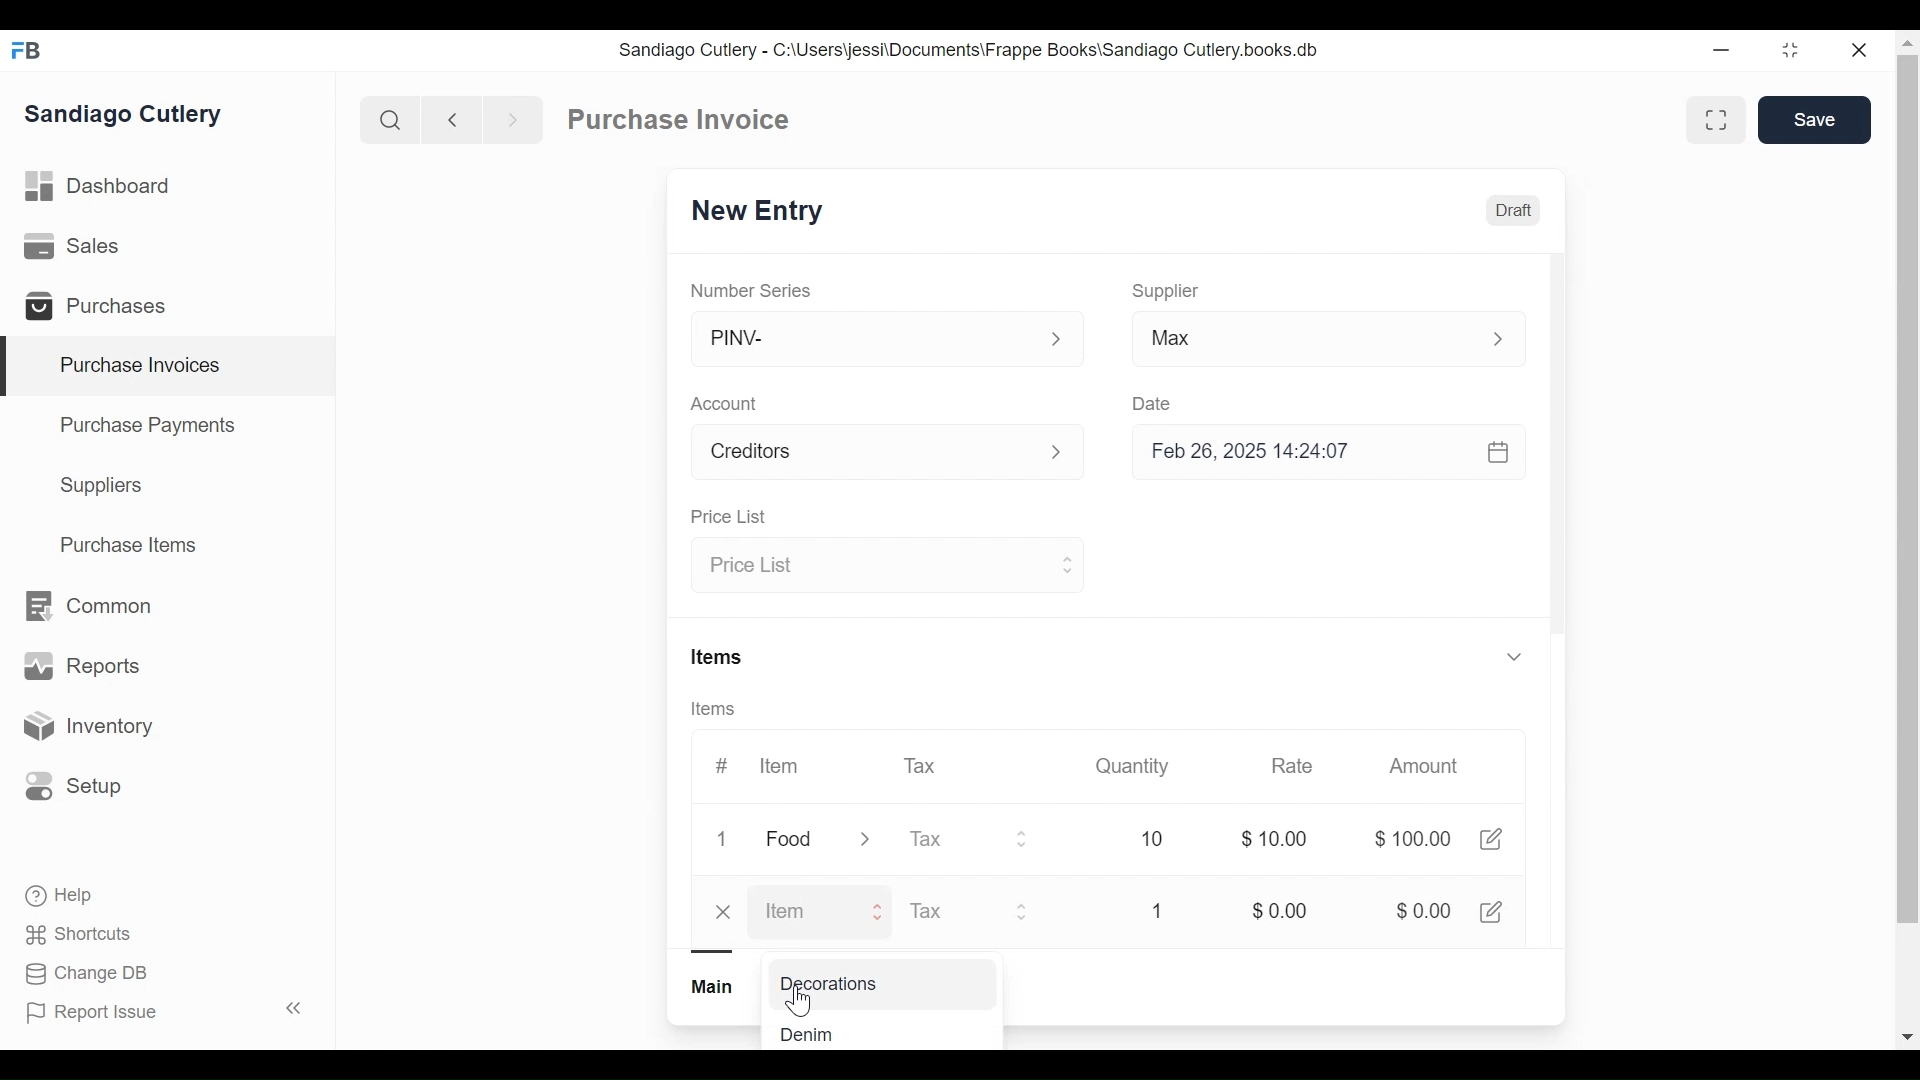 The height and width of the screenshot is (1080, 1920). Describe the element at coordinates (955, 913) in the screenshot. I see `Tax` at that location.